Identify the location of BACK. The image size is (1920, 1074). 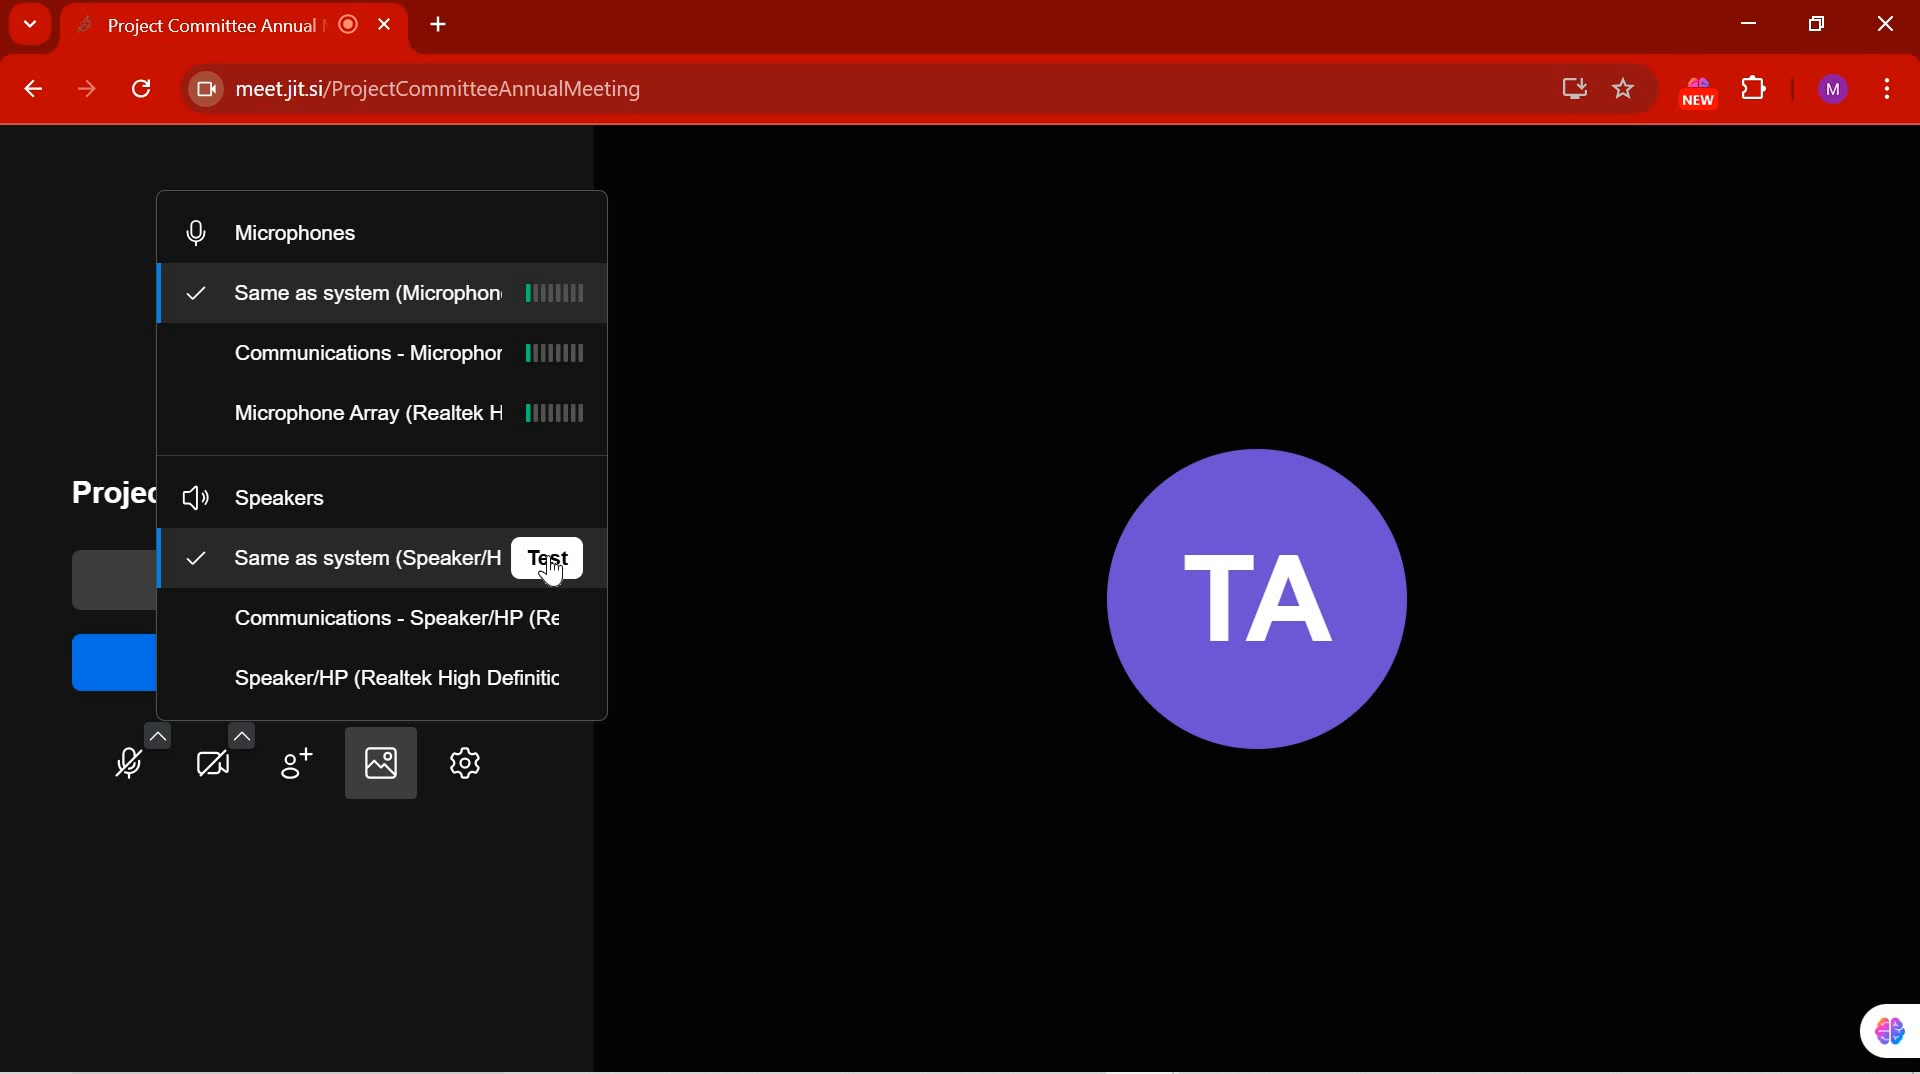
(31, 90).